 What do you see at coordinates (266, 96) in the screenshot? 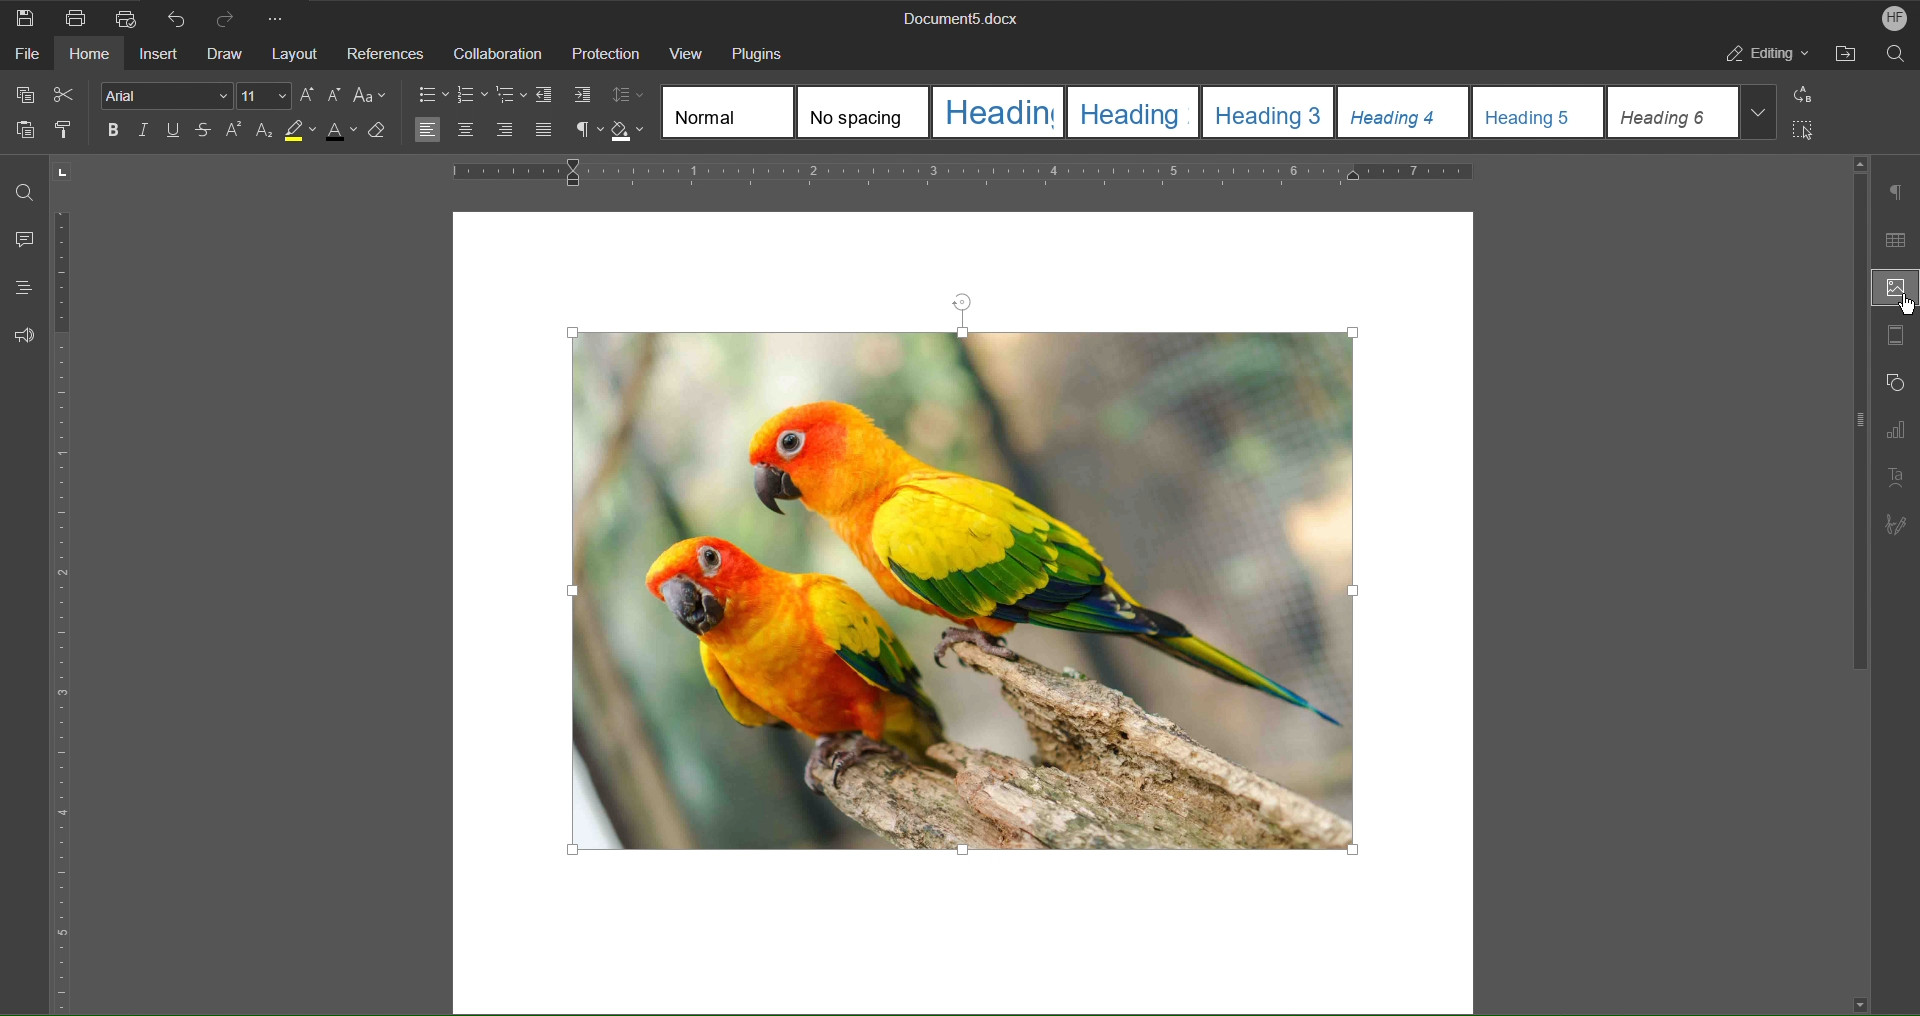
I see `Font size` at bounding box center [266, 96].